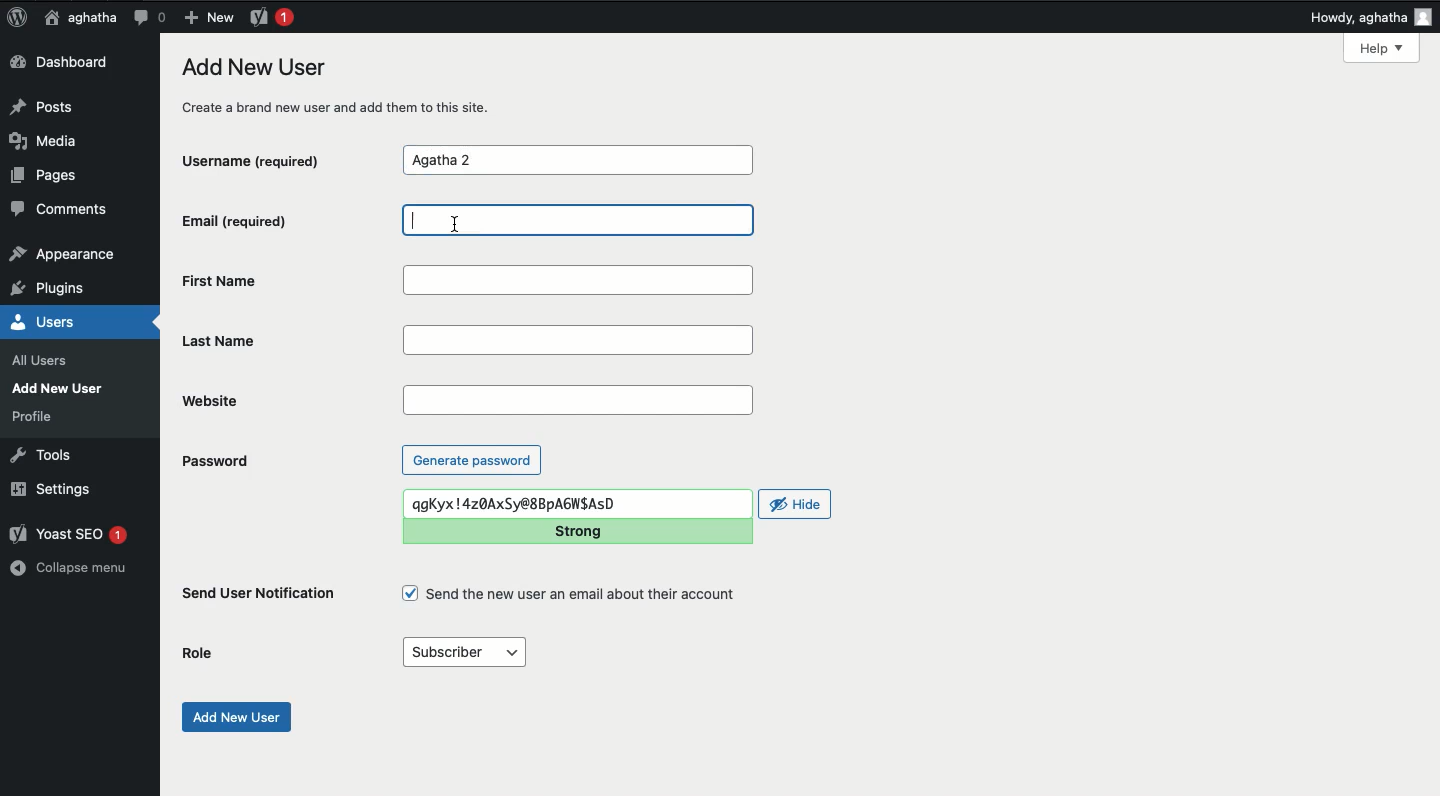  Describe the element at coordinates (50, 141) in the screenshot. I see `Media` at that location.